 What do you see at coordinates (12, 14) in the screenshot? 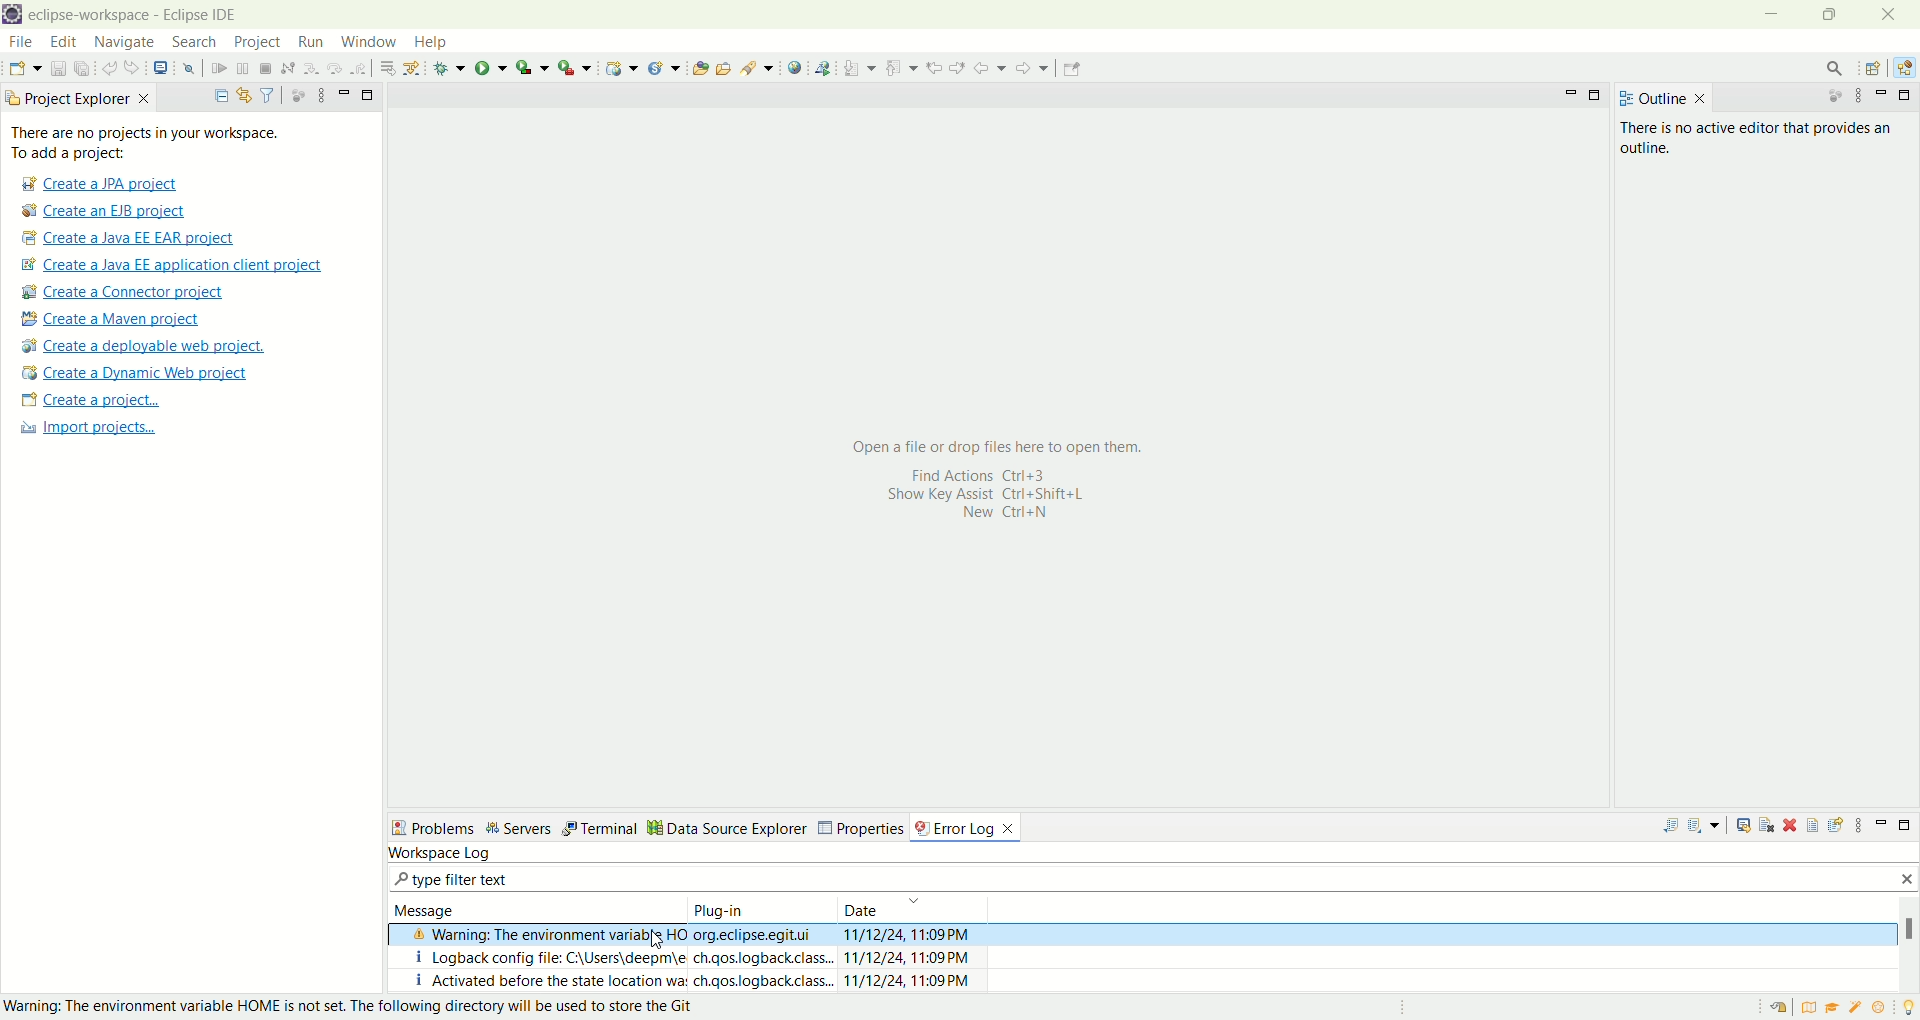
I see `logo` at bounding box center [12, 14].